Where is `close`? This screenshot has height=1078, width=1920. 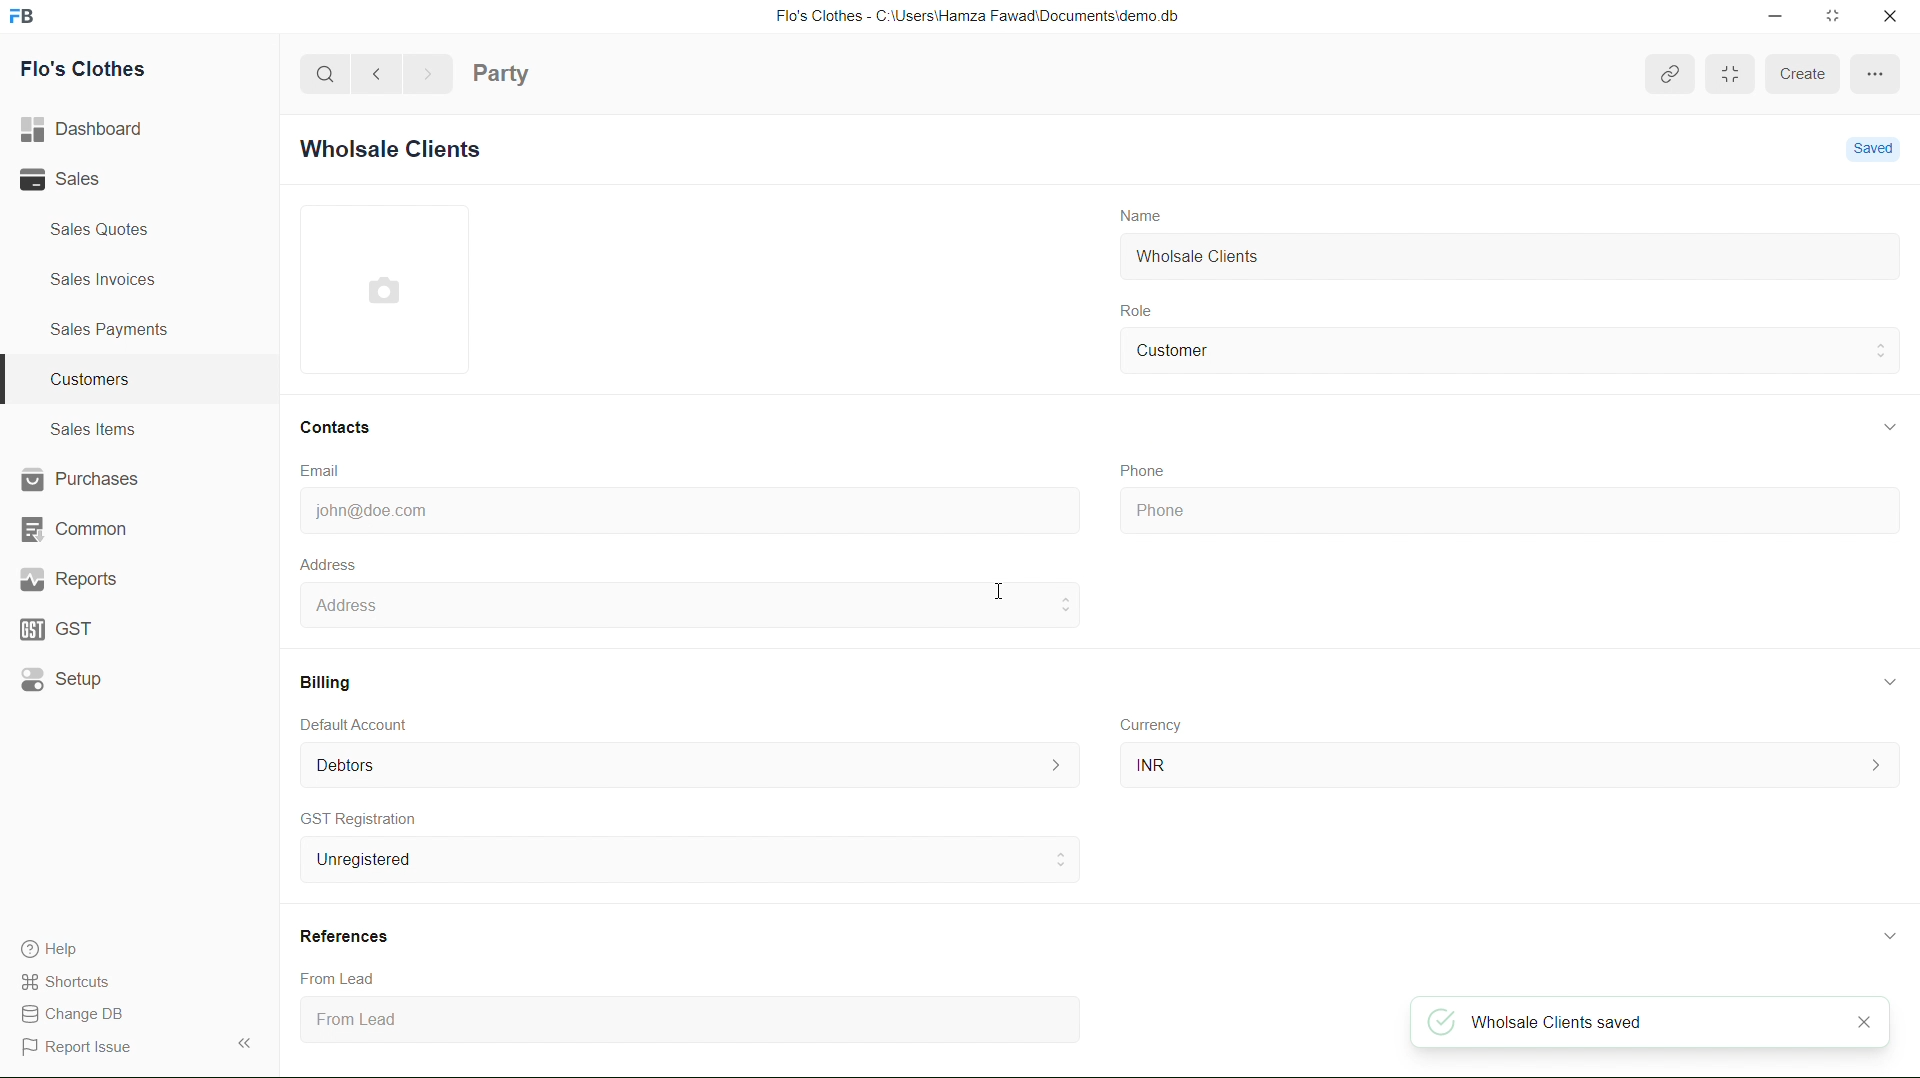 close is located at coordinates (1885, 17).